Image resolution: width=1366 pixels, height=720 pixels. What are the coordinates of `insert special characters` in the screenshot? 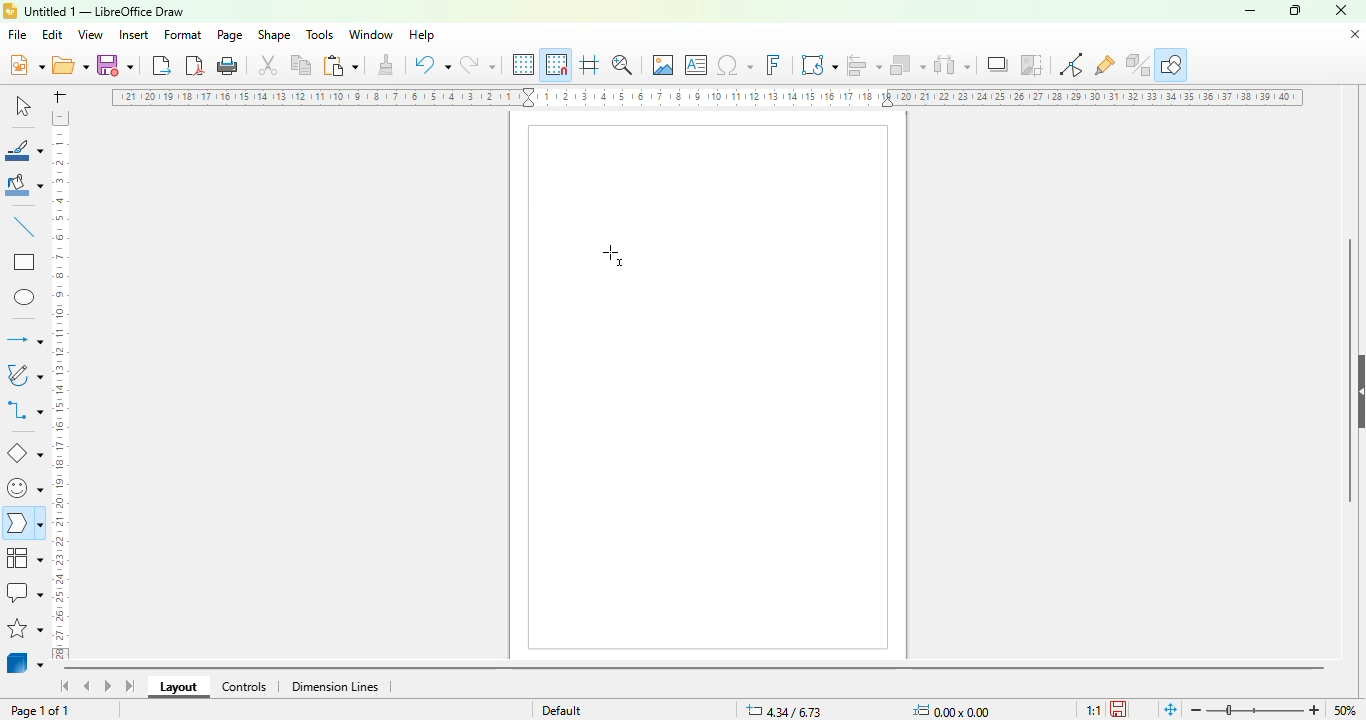 It's located at (735, 65).